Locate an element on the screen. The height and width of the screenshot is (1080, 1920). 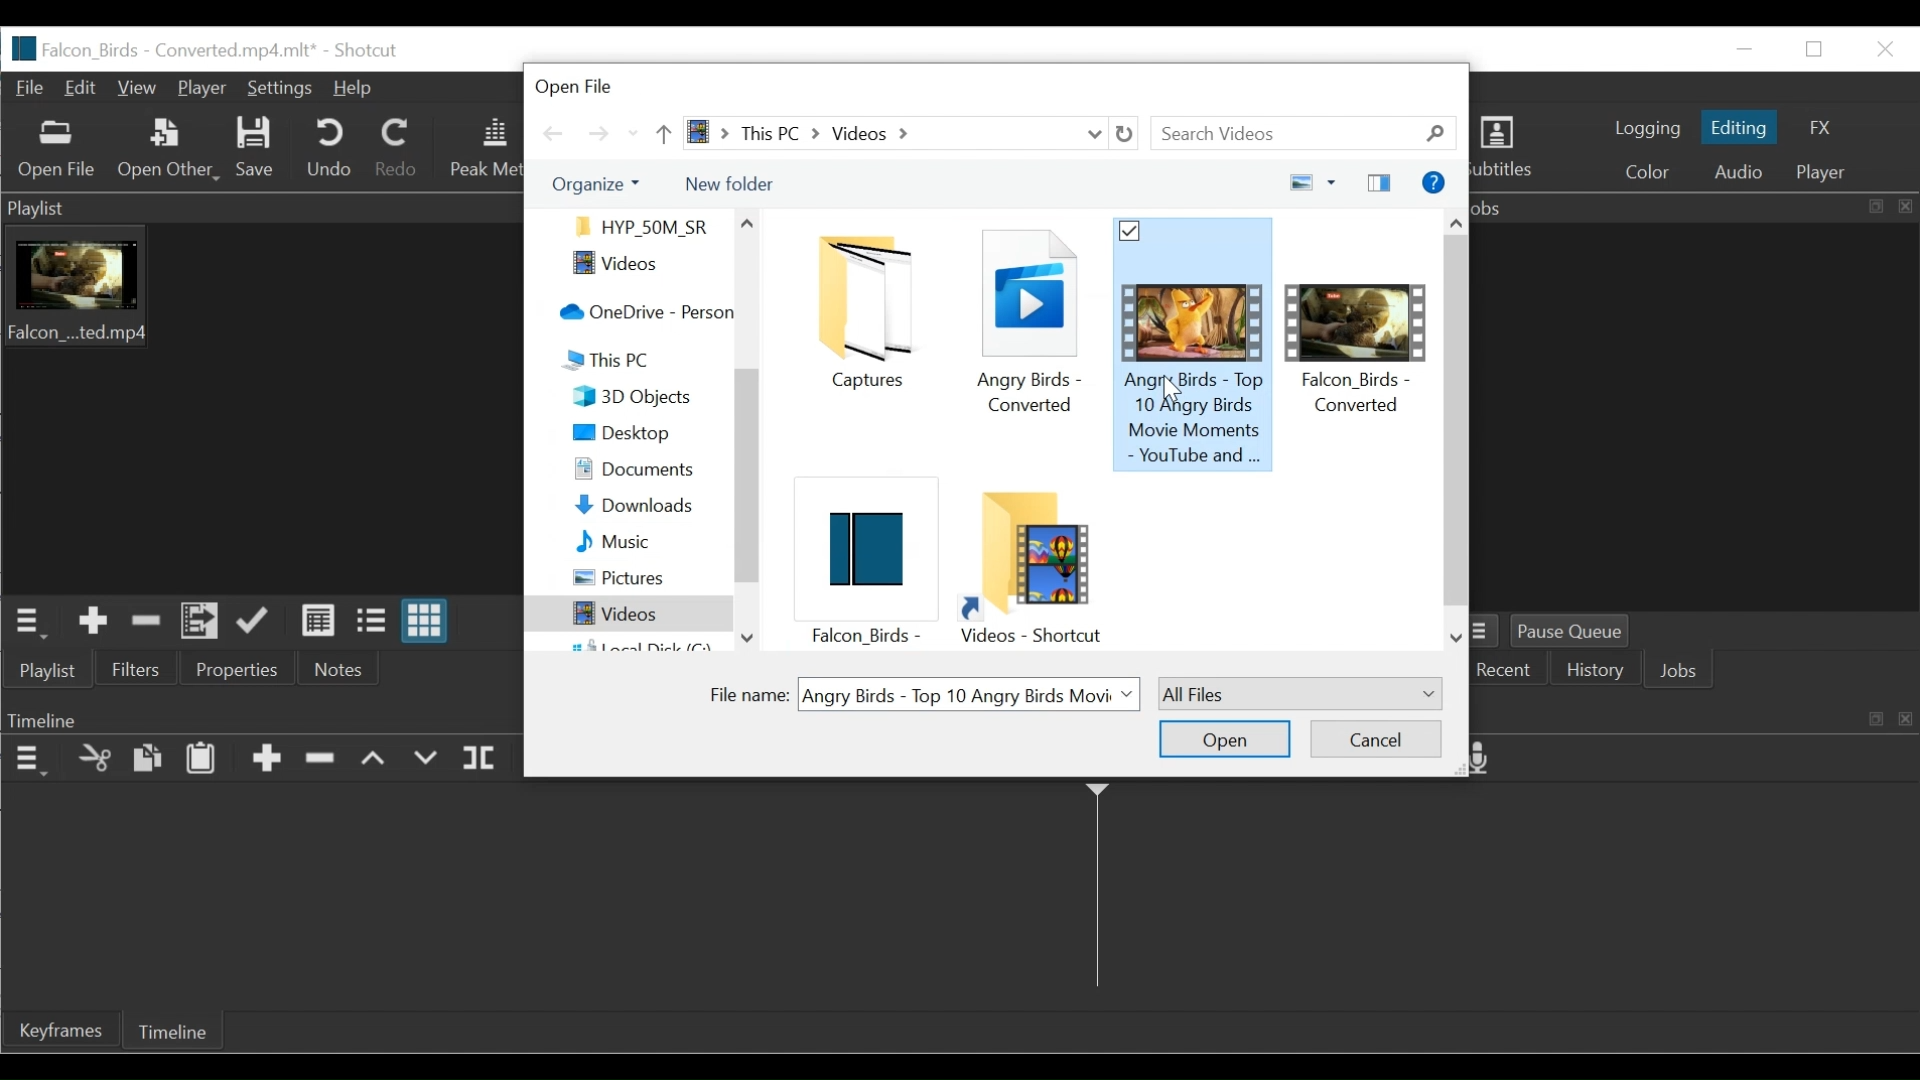
Vertical Scroll bar is located at coordinates (1456, 417).